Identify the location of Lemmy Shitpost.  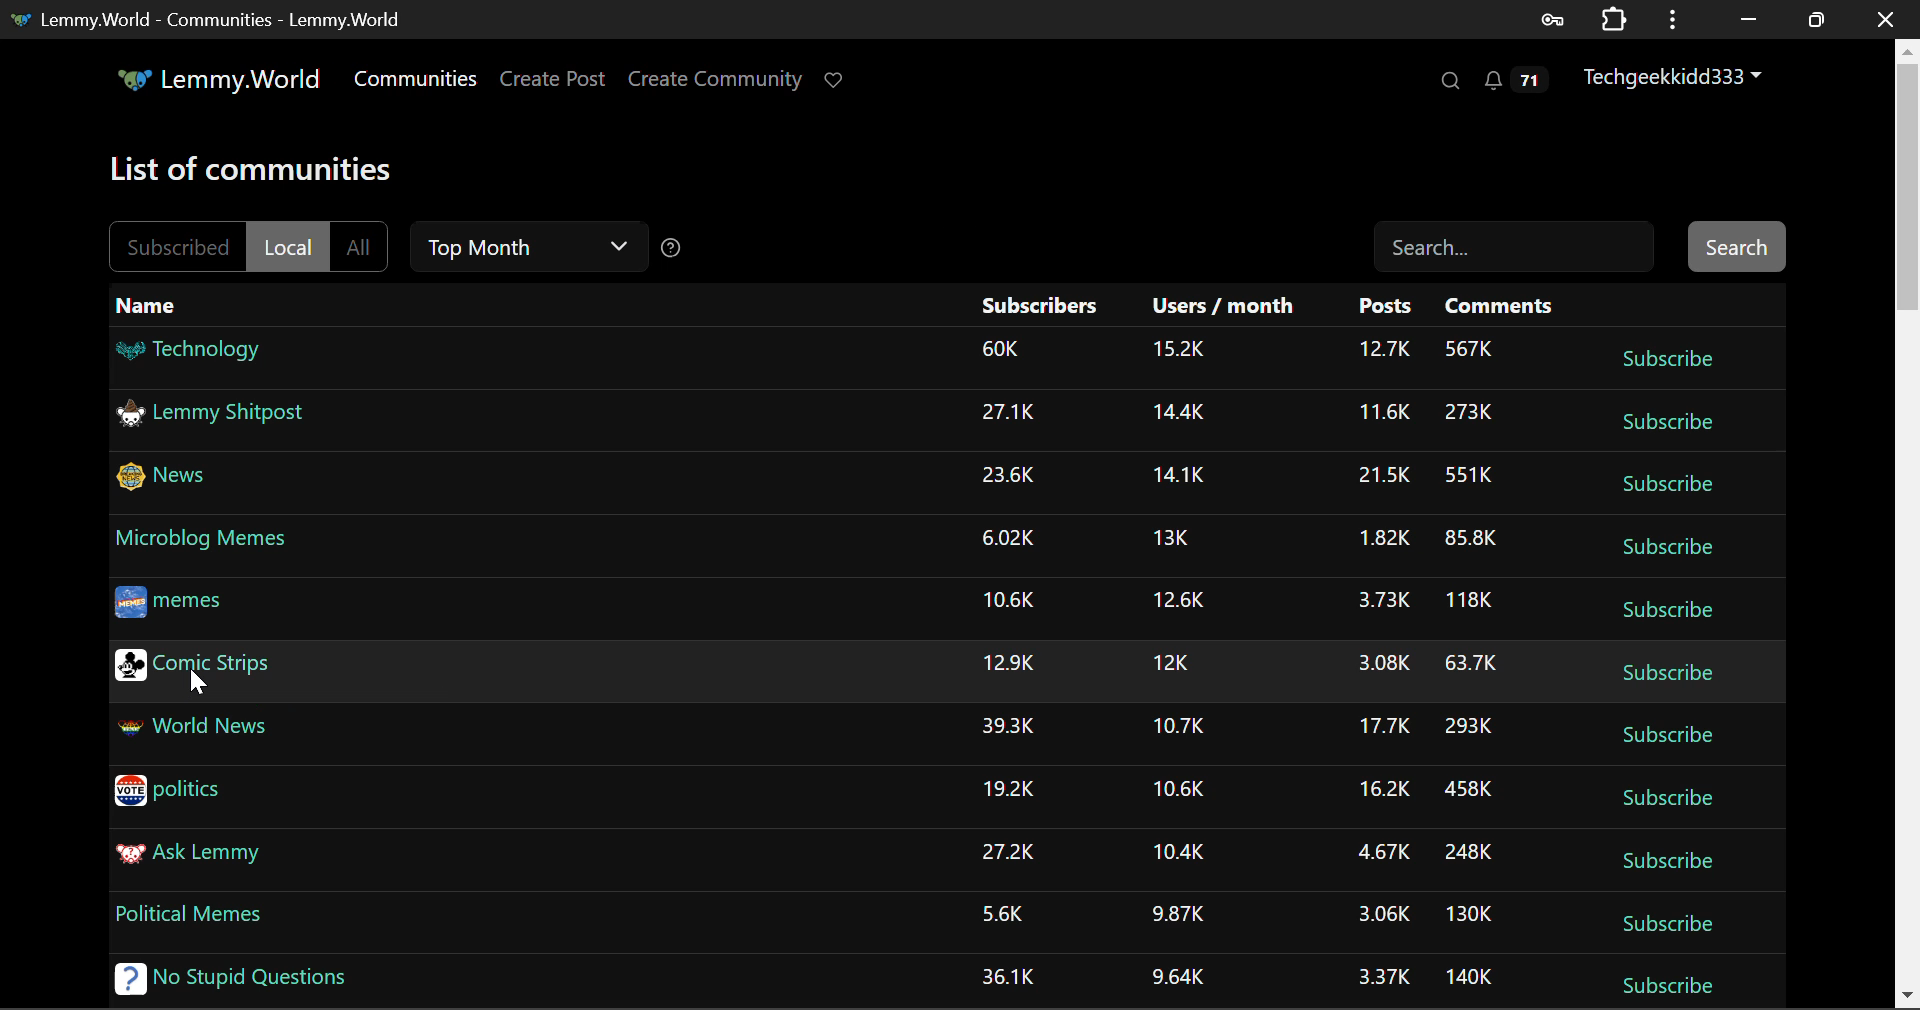
(215, 419).